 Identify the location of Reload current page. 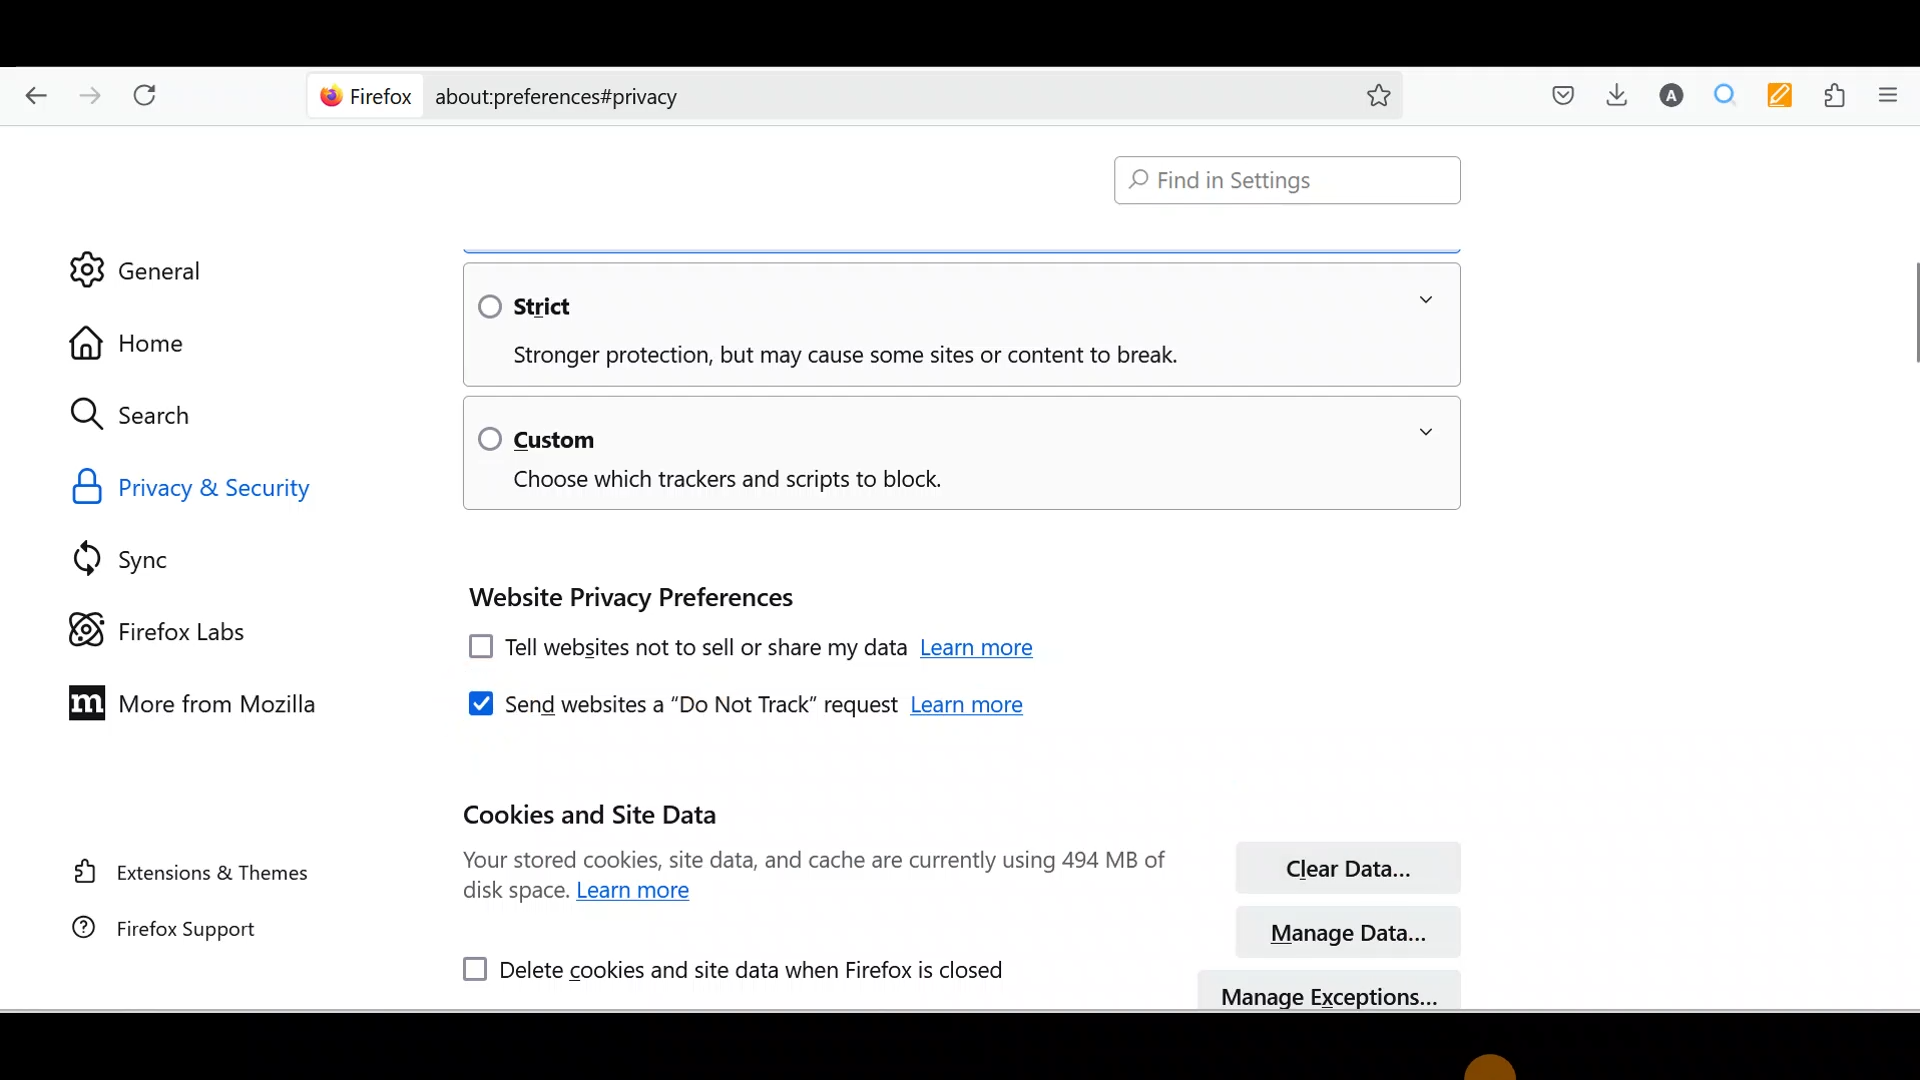
(148, 89).